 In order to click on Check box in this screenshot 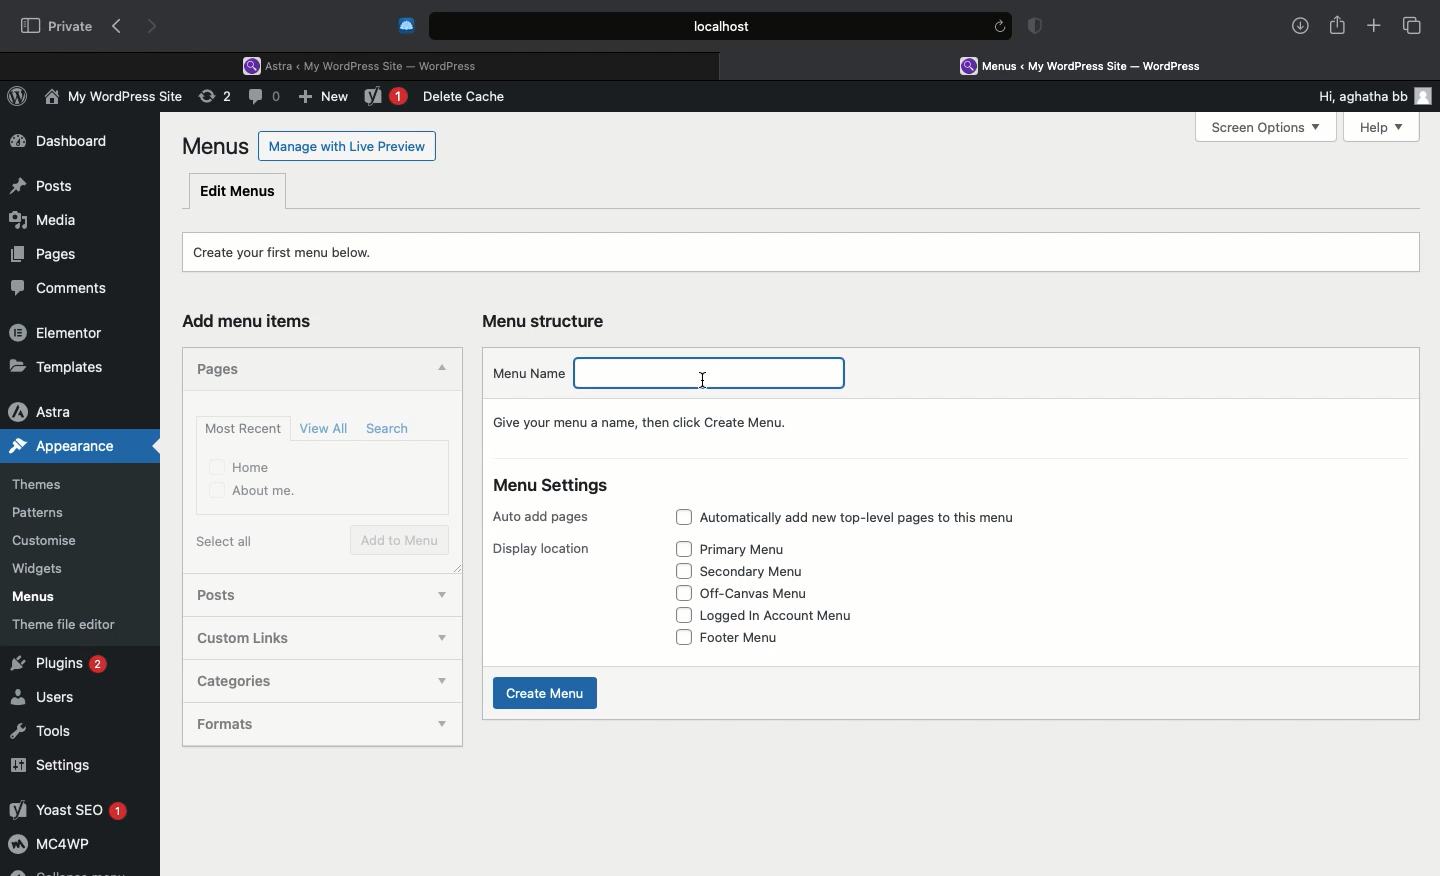, I will do `click(677, 517)`.